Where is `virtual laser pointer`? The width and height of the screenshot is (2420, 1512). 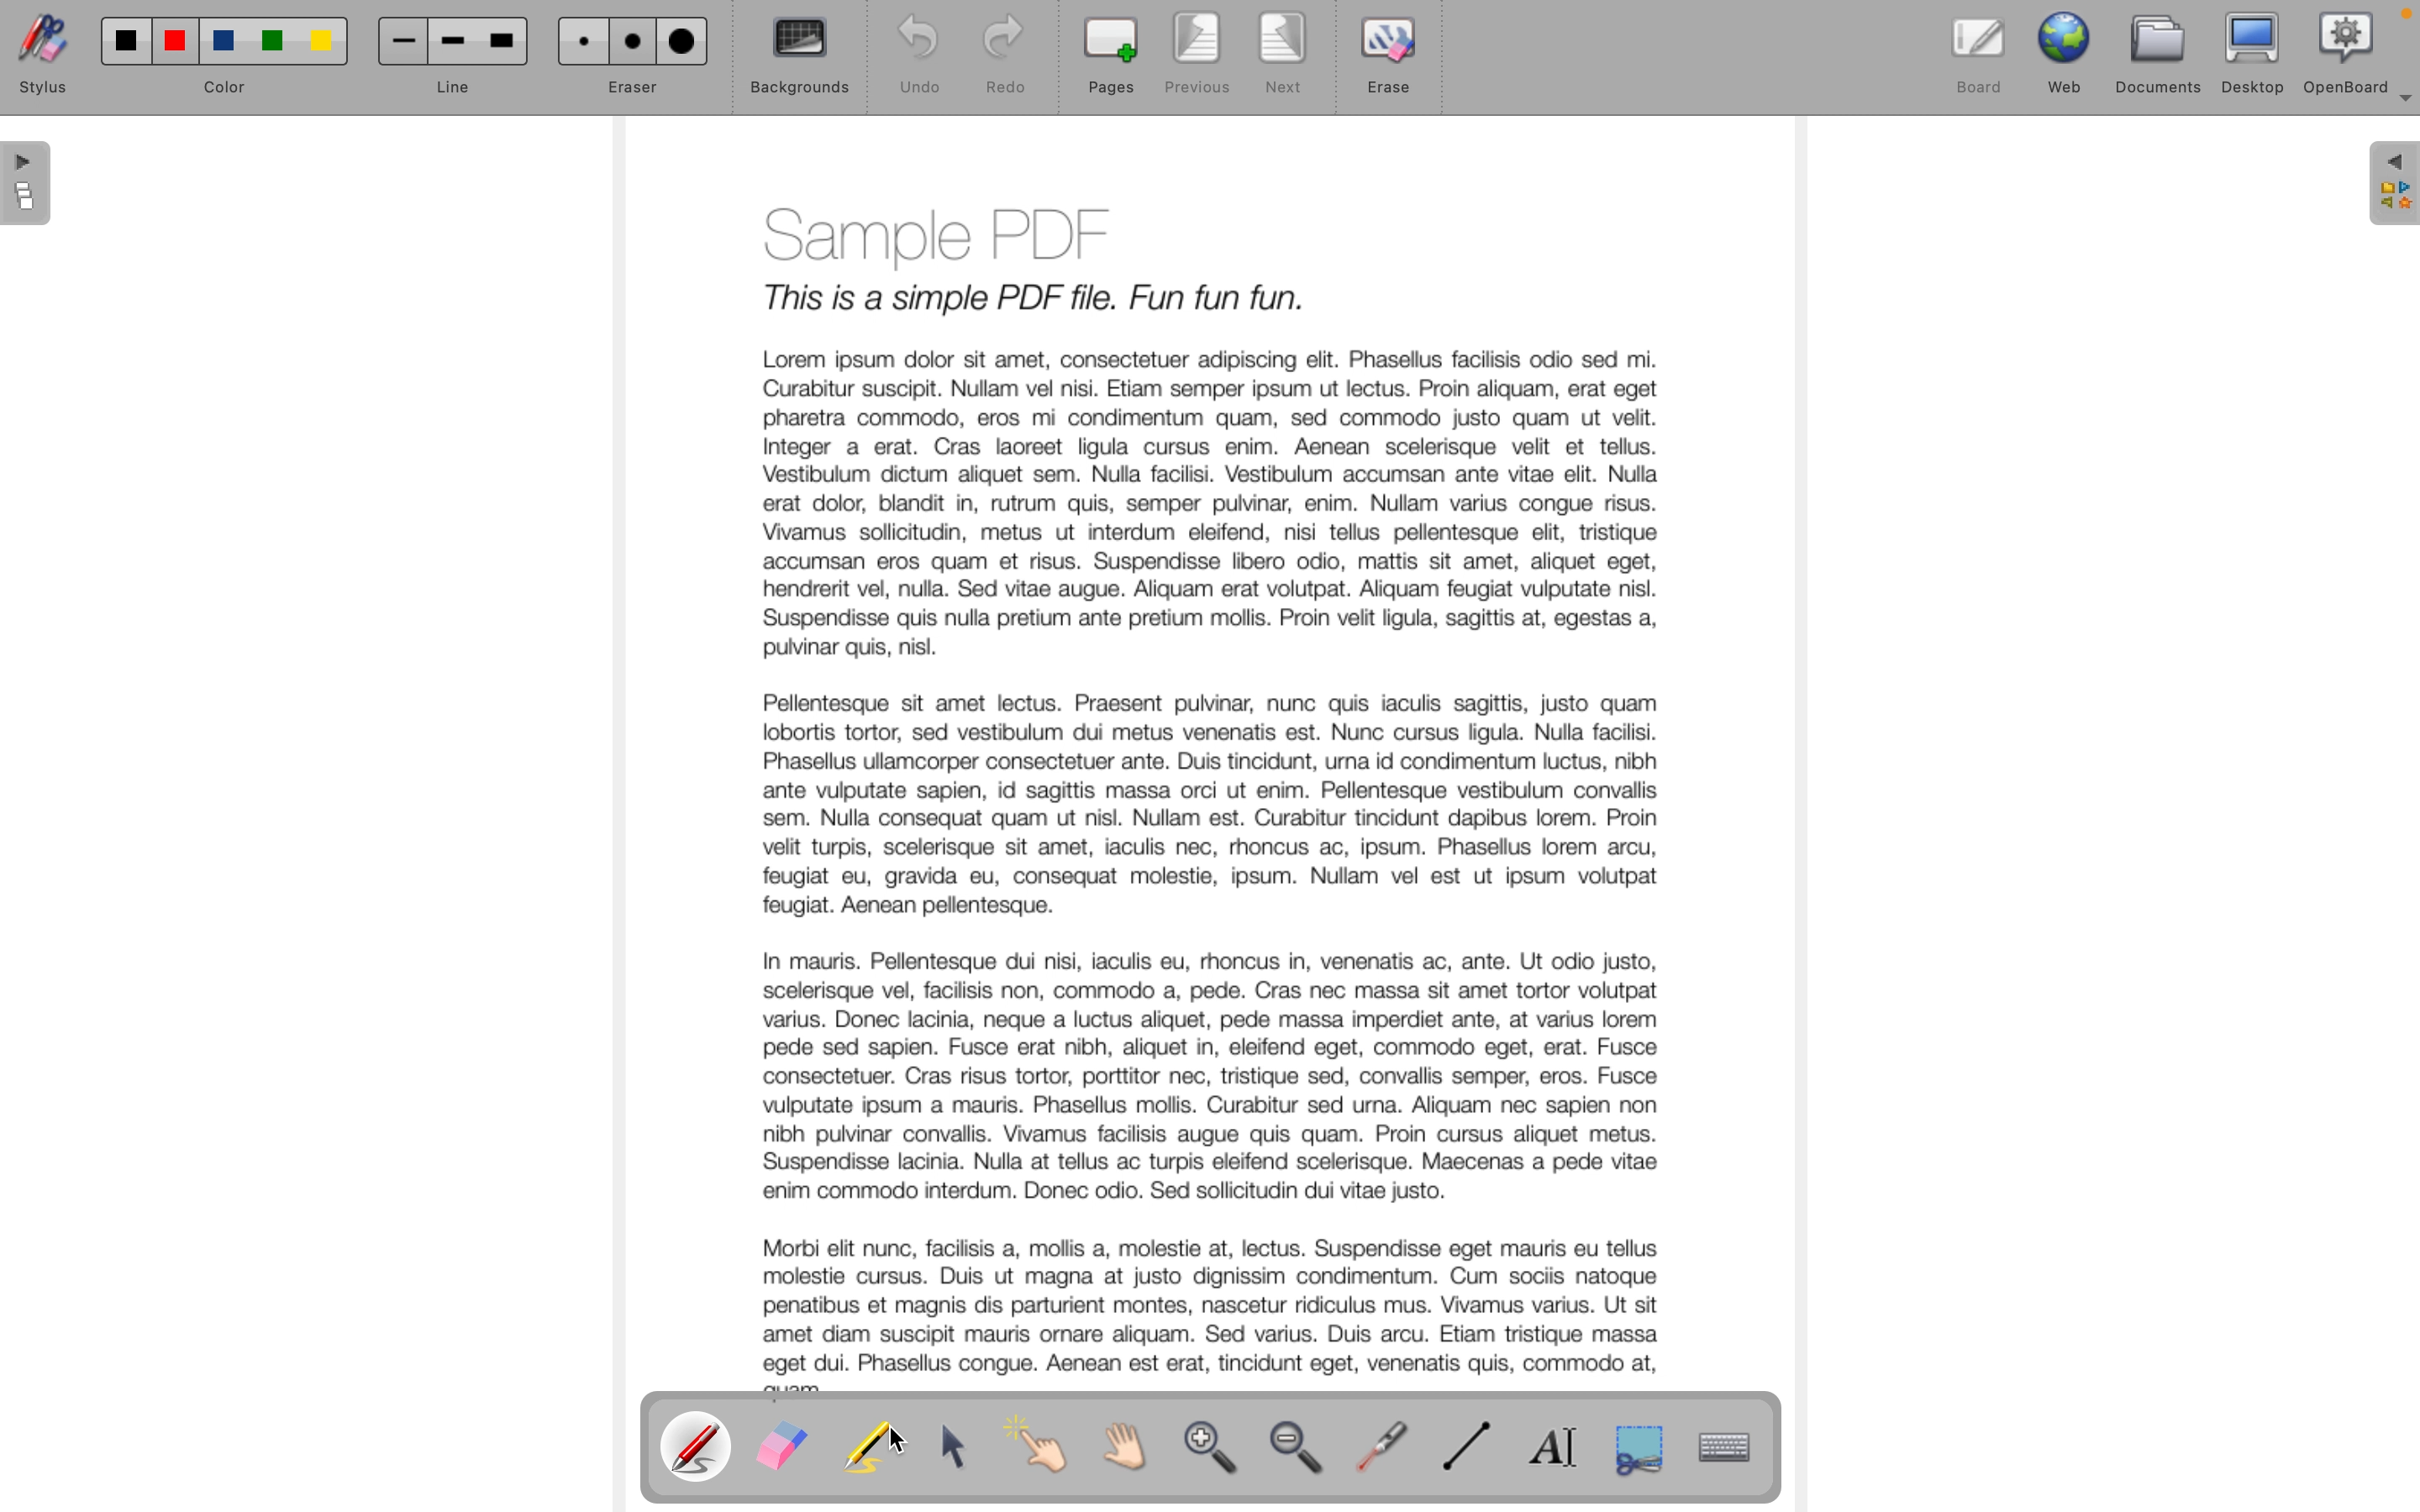
virtual laser pointer is located at coordinates (1386, 1444).